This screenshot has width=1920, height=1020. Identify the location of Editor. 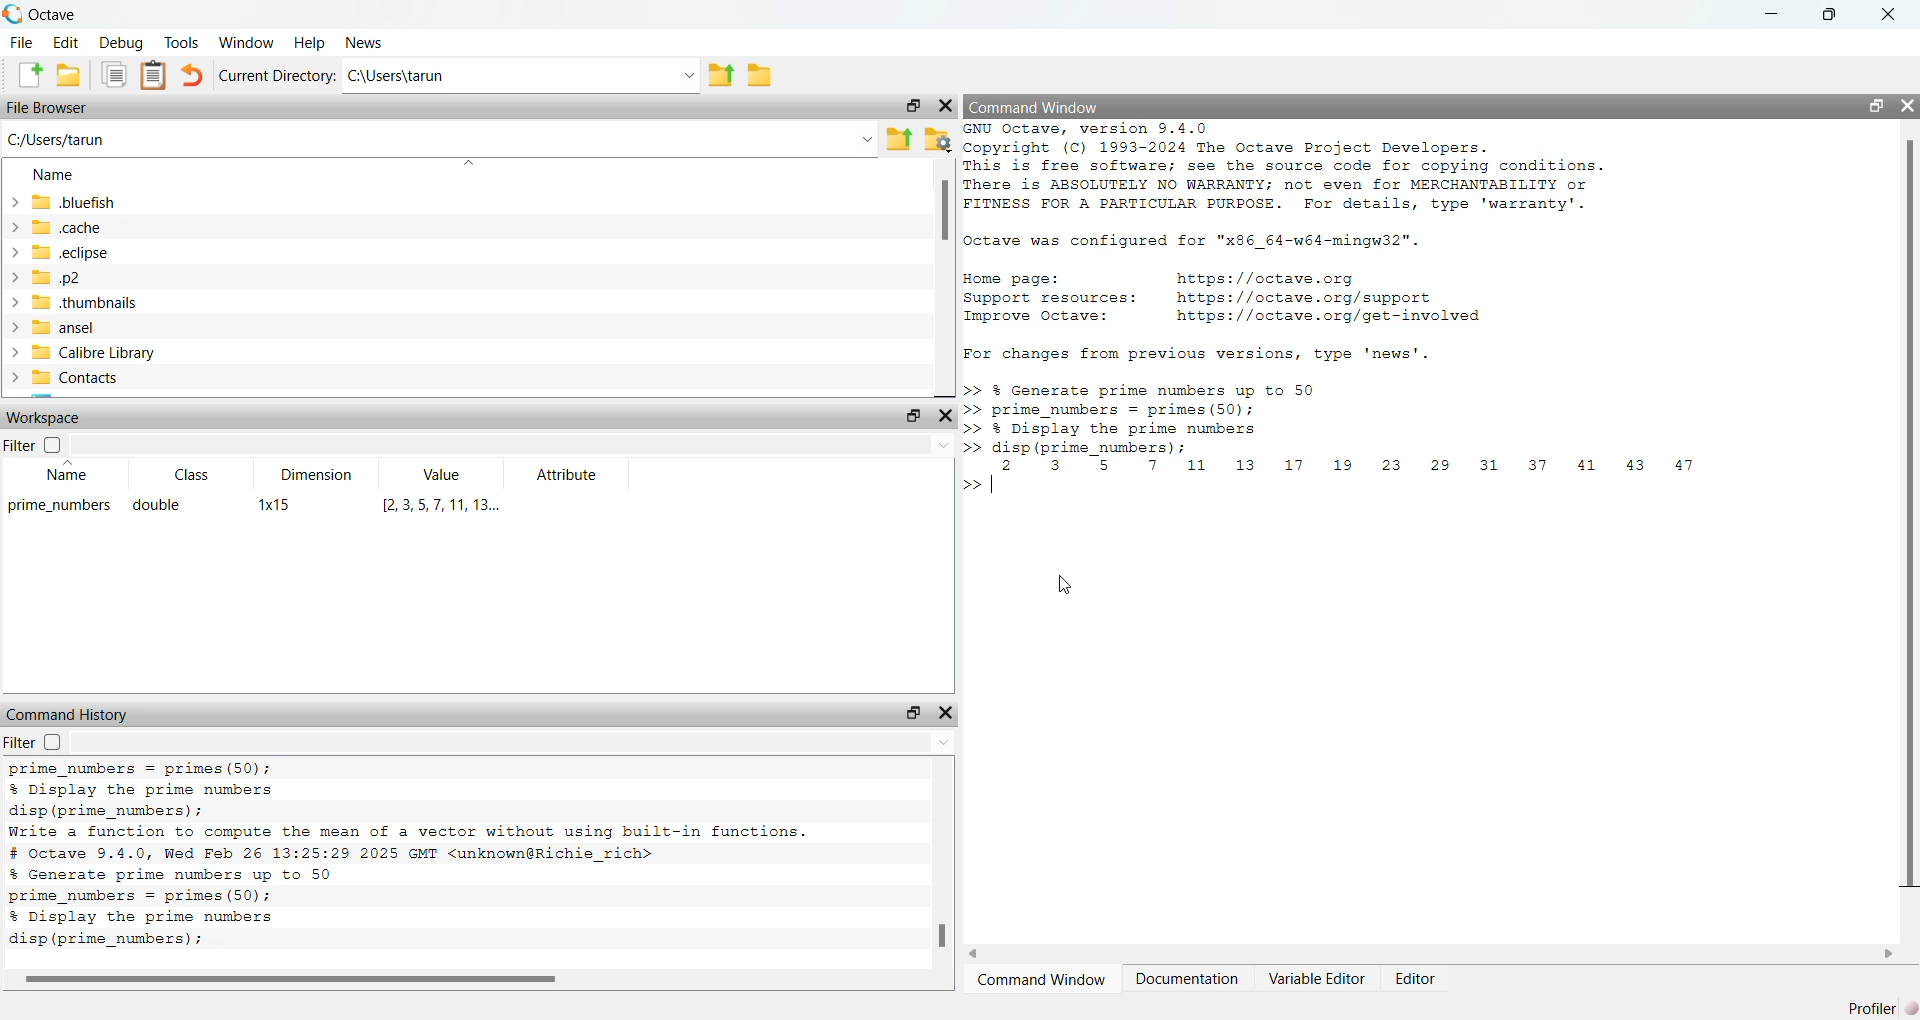
(1418, 979).